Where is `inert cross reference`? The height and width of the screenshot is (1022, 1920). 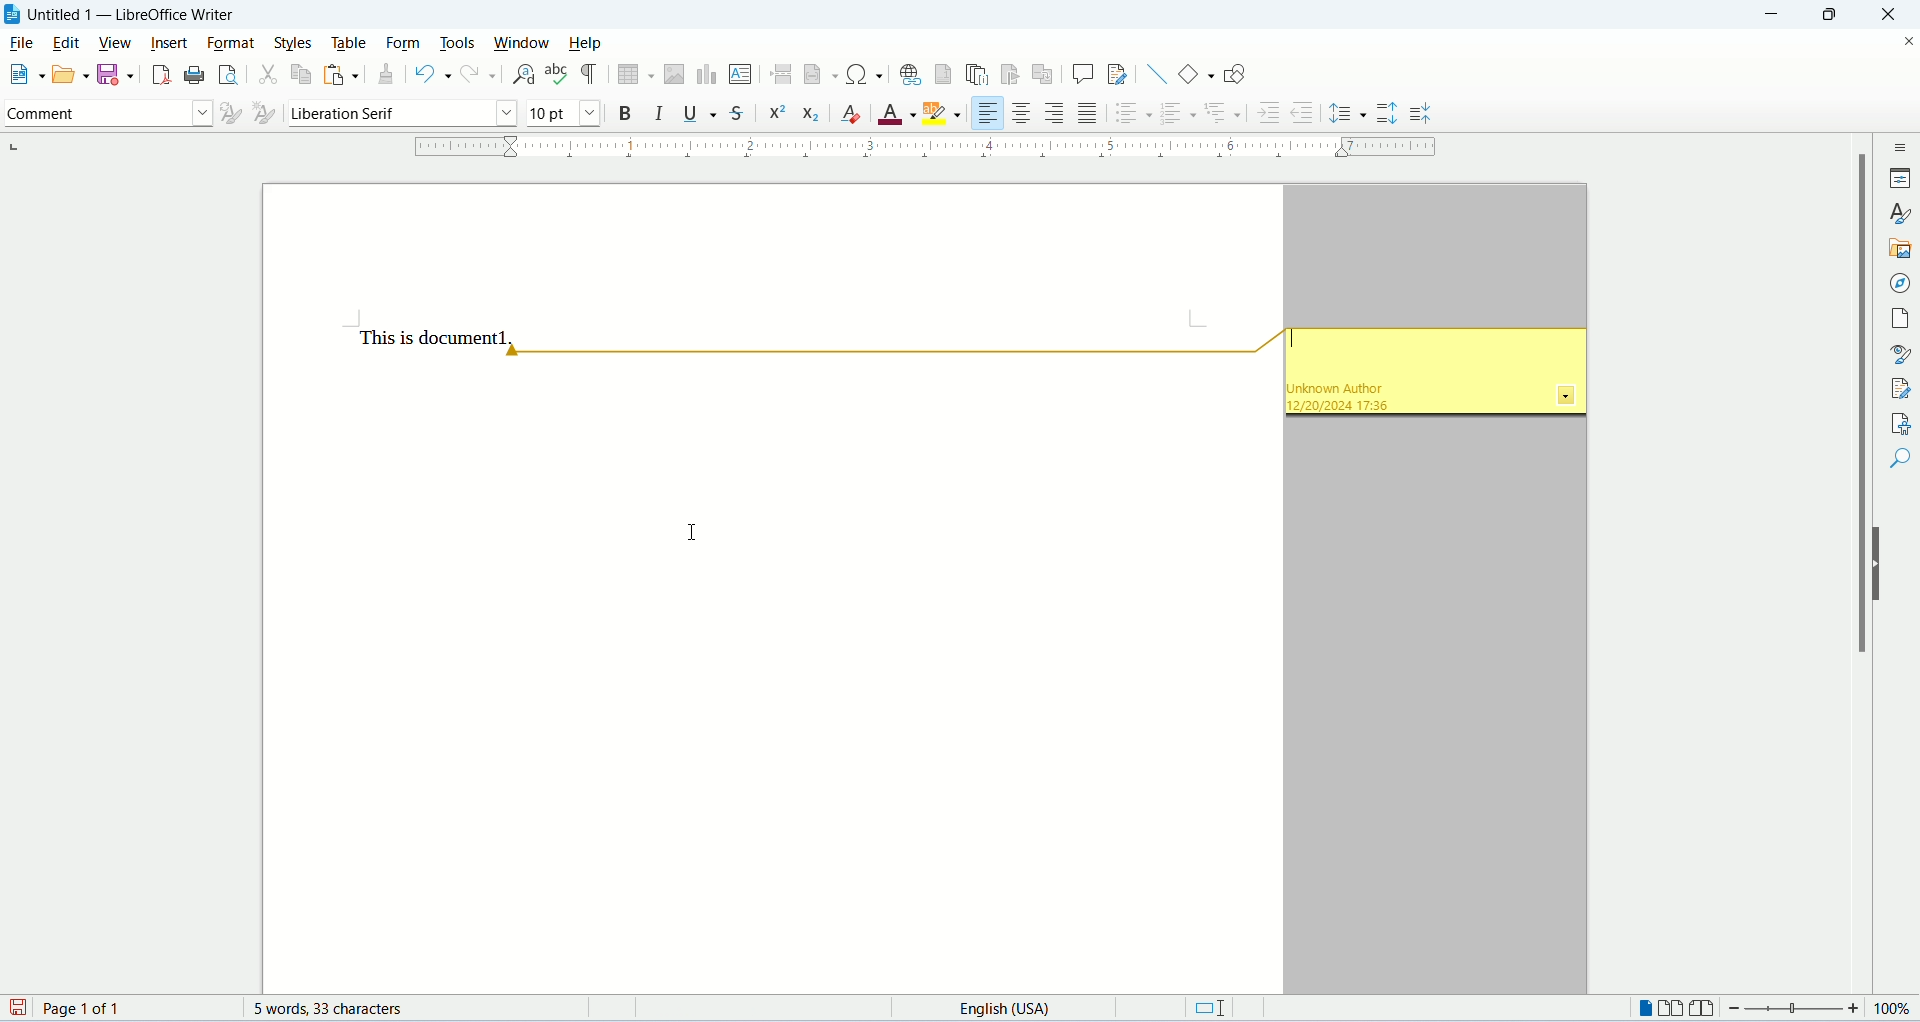
inert cross reference is located at coordinates (1045, 76).